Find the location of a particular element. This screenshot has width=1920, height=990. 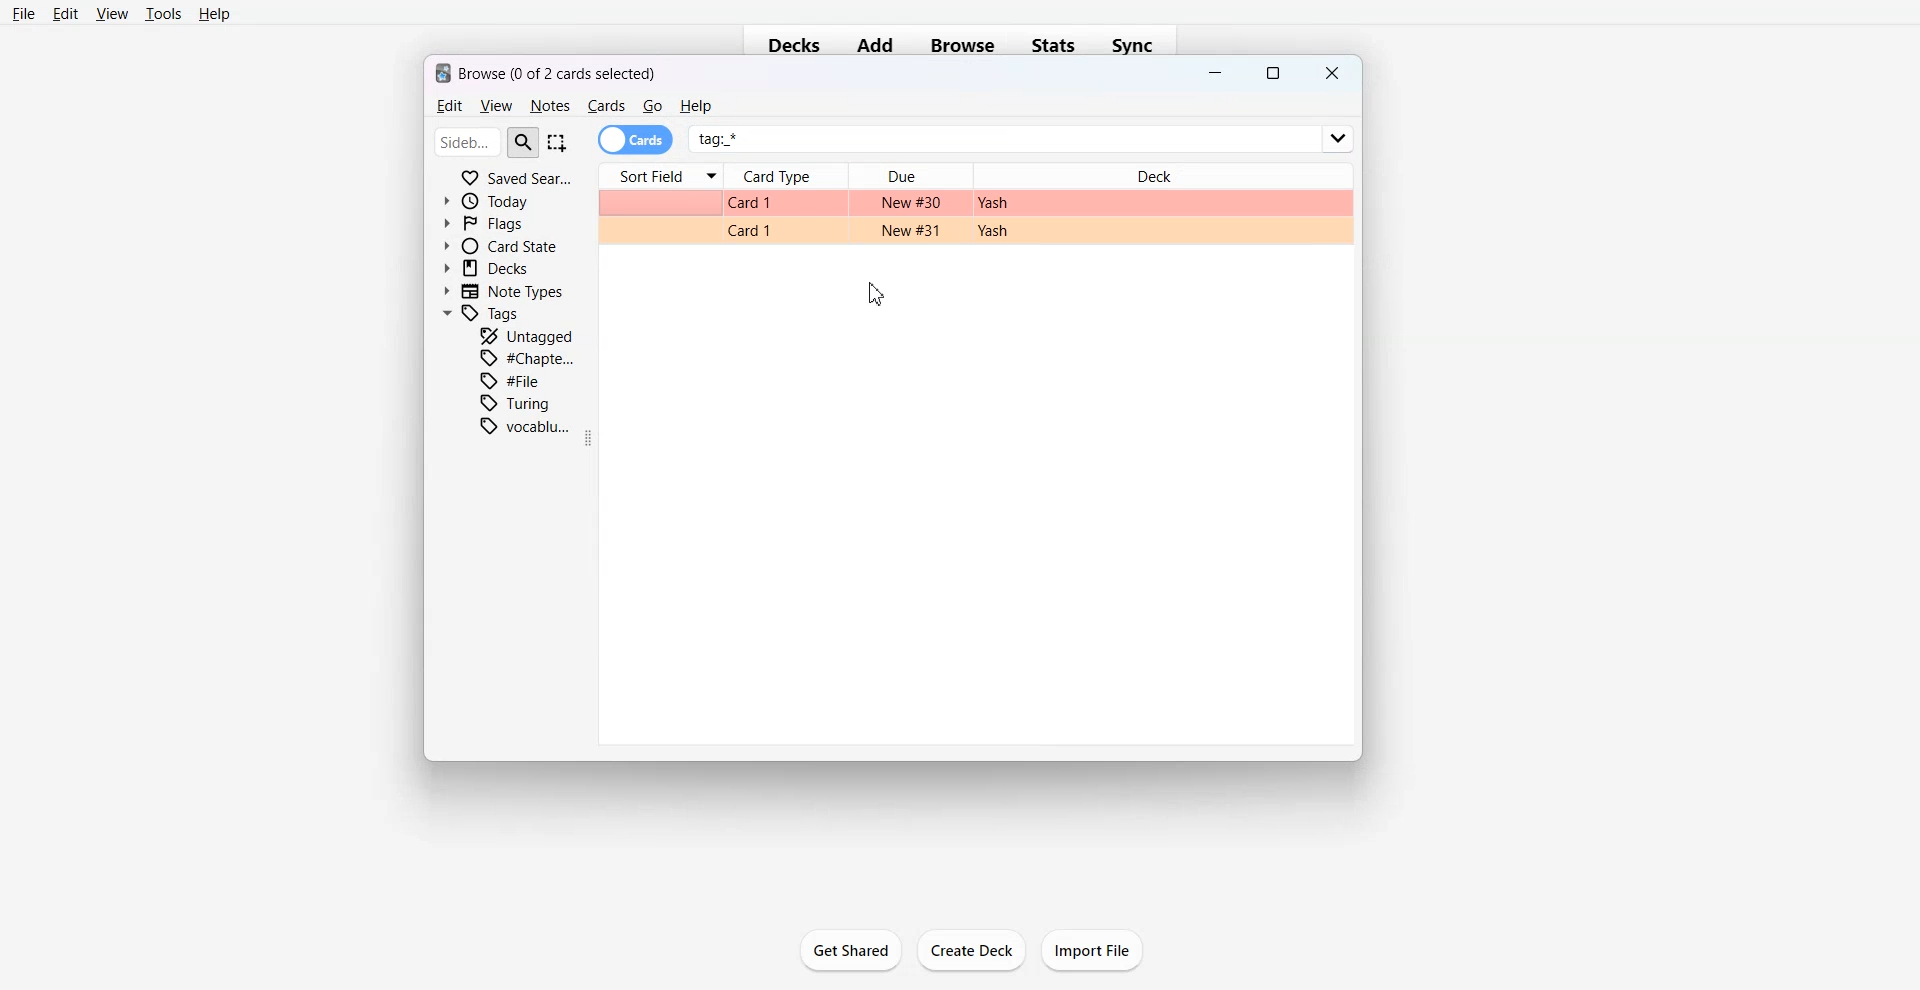

Turing is located at coordinates (516, 403).